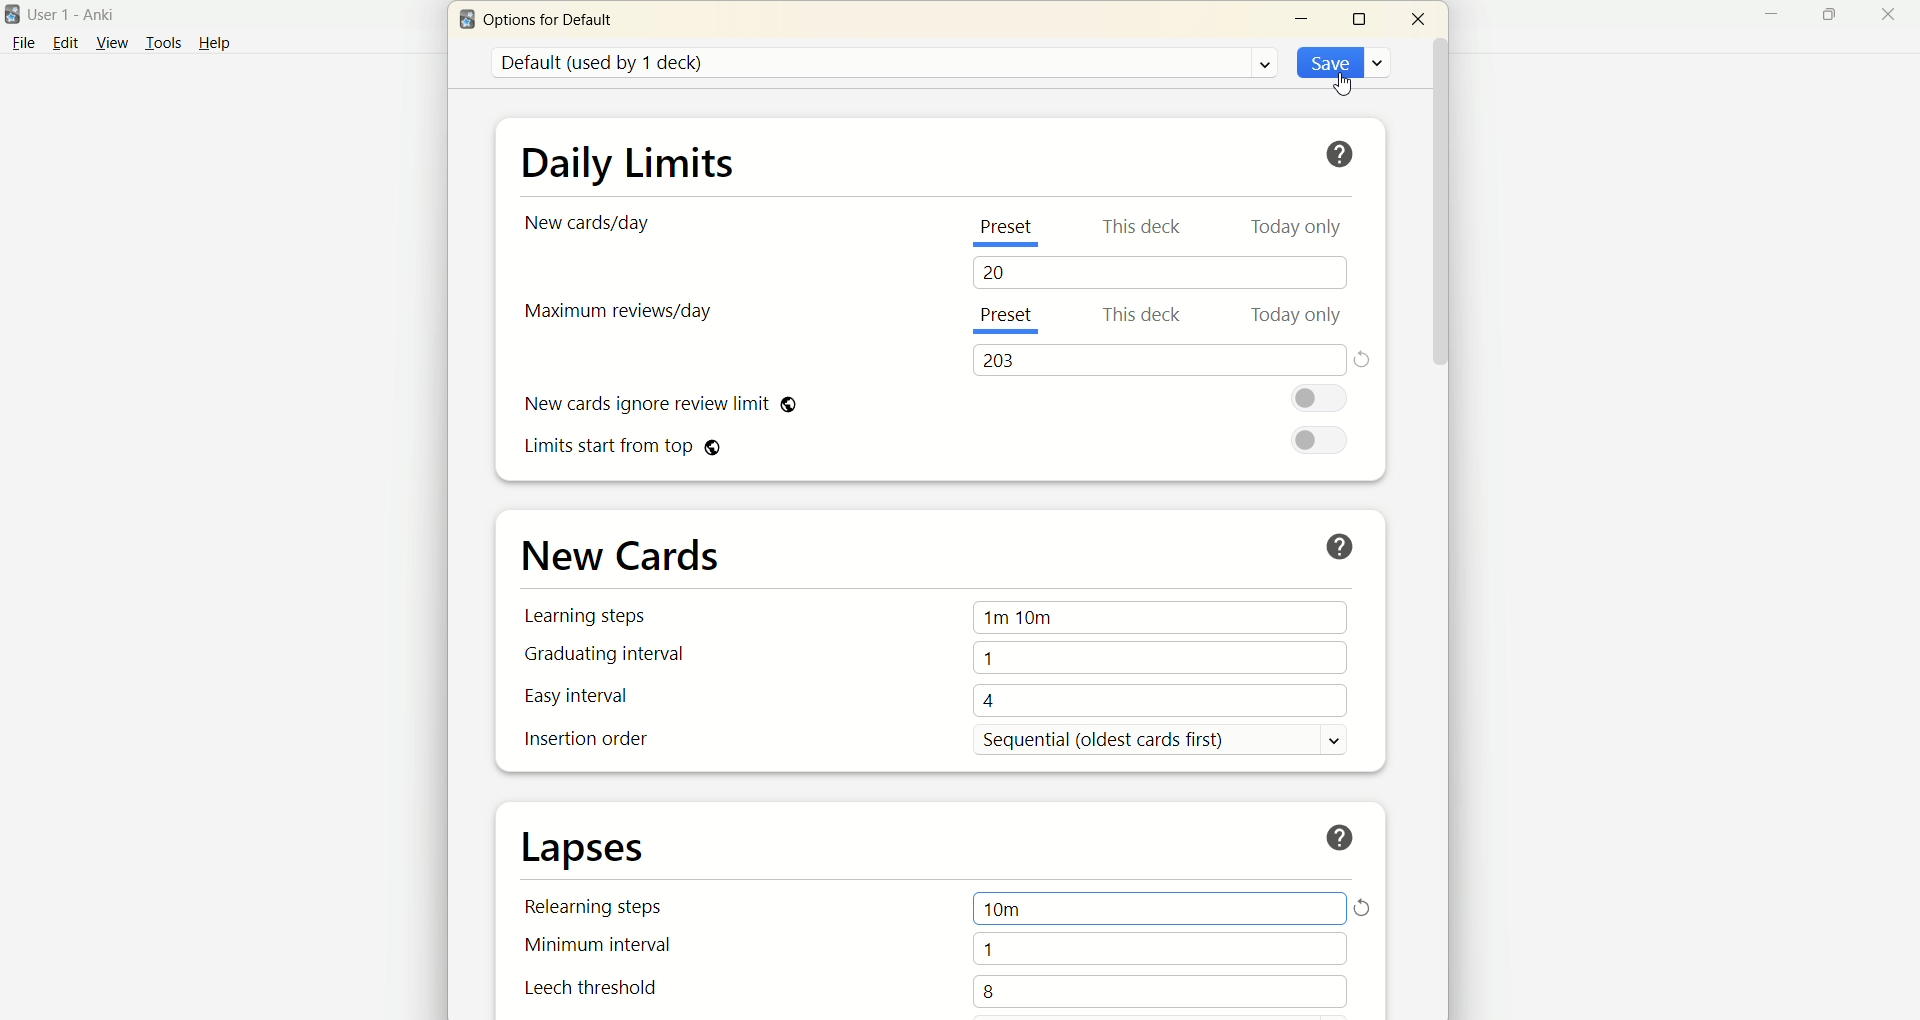 This screenshot has height=1020, width=1920. I want to click on vertical scroll bar, so click(1441, 526).